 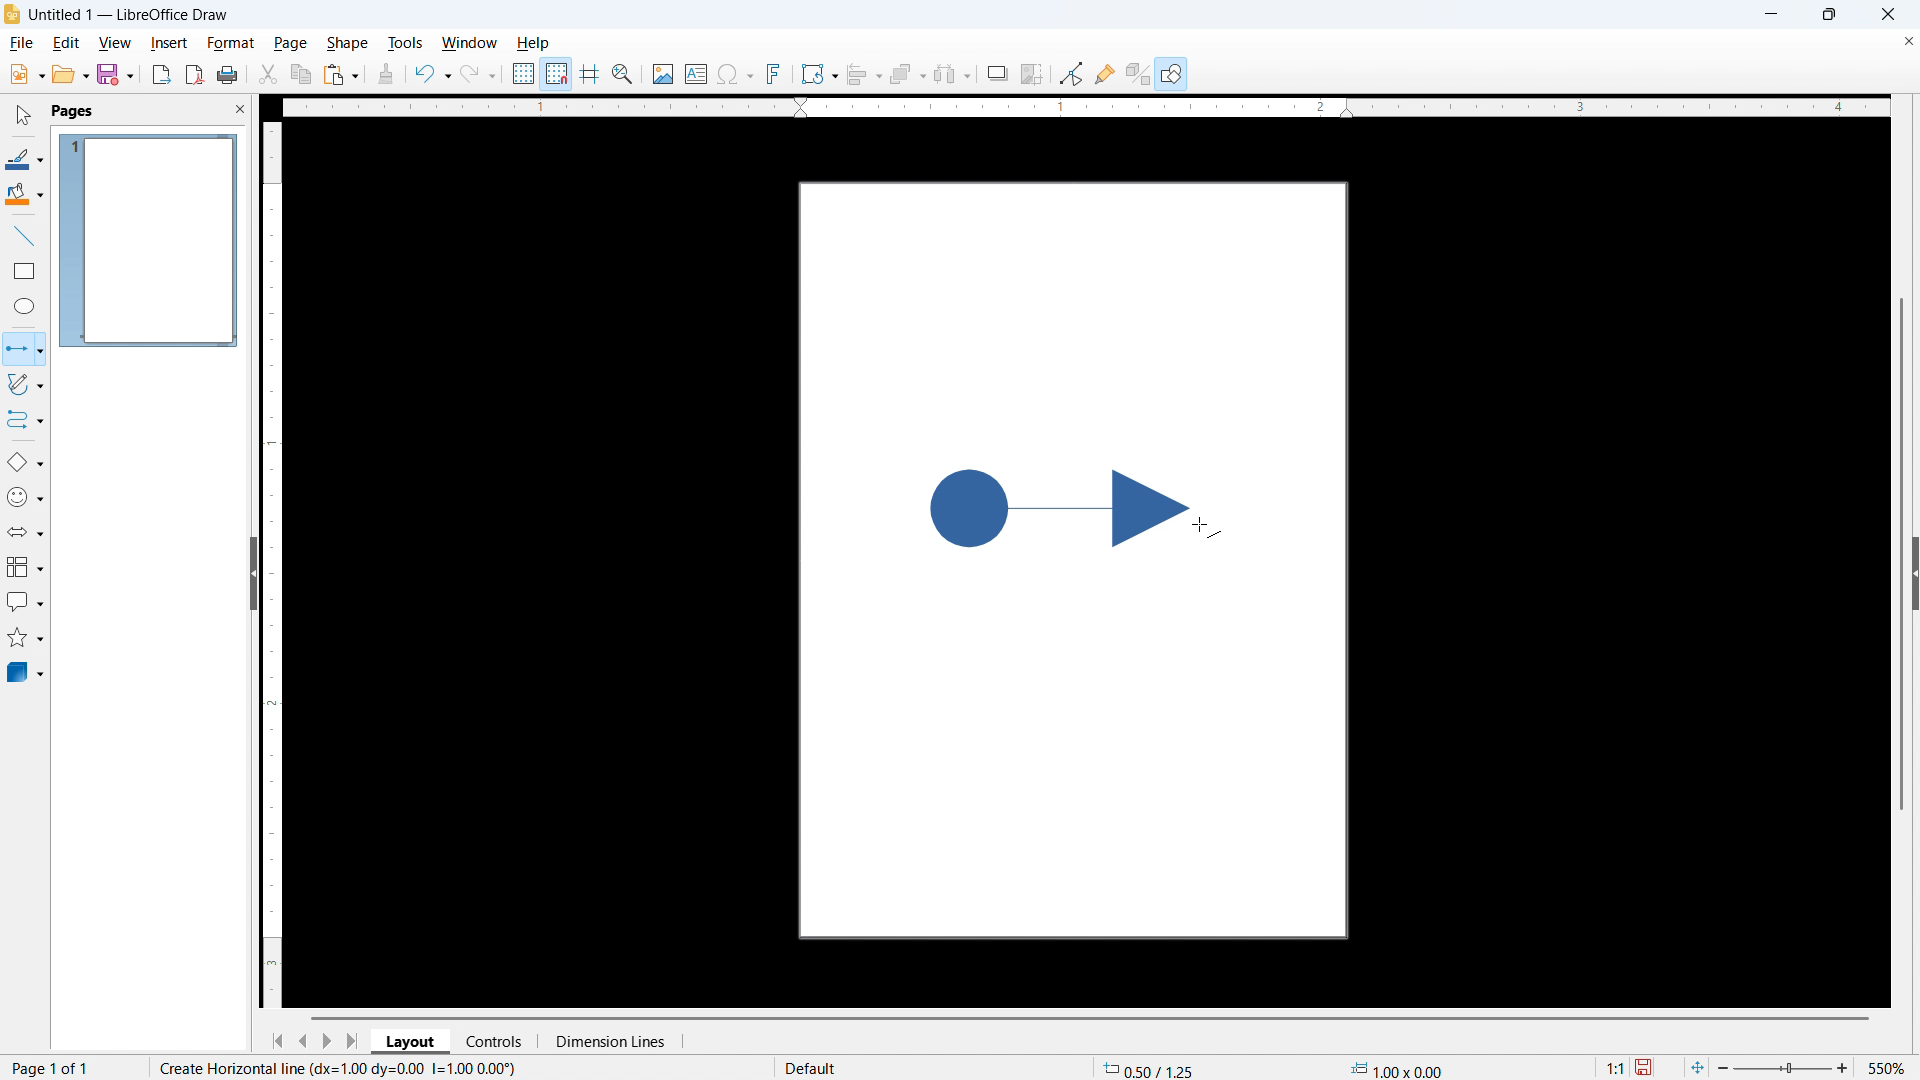 What do you see at coordinates (26, 601) in the screenshot?
I see `Insert call out shapes ` at bounding box center [26, 601].